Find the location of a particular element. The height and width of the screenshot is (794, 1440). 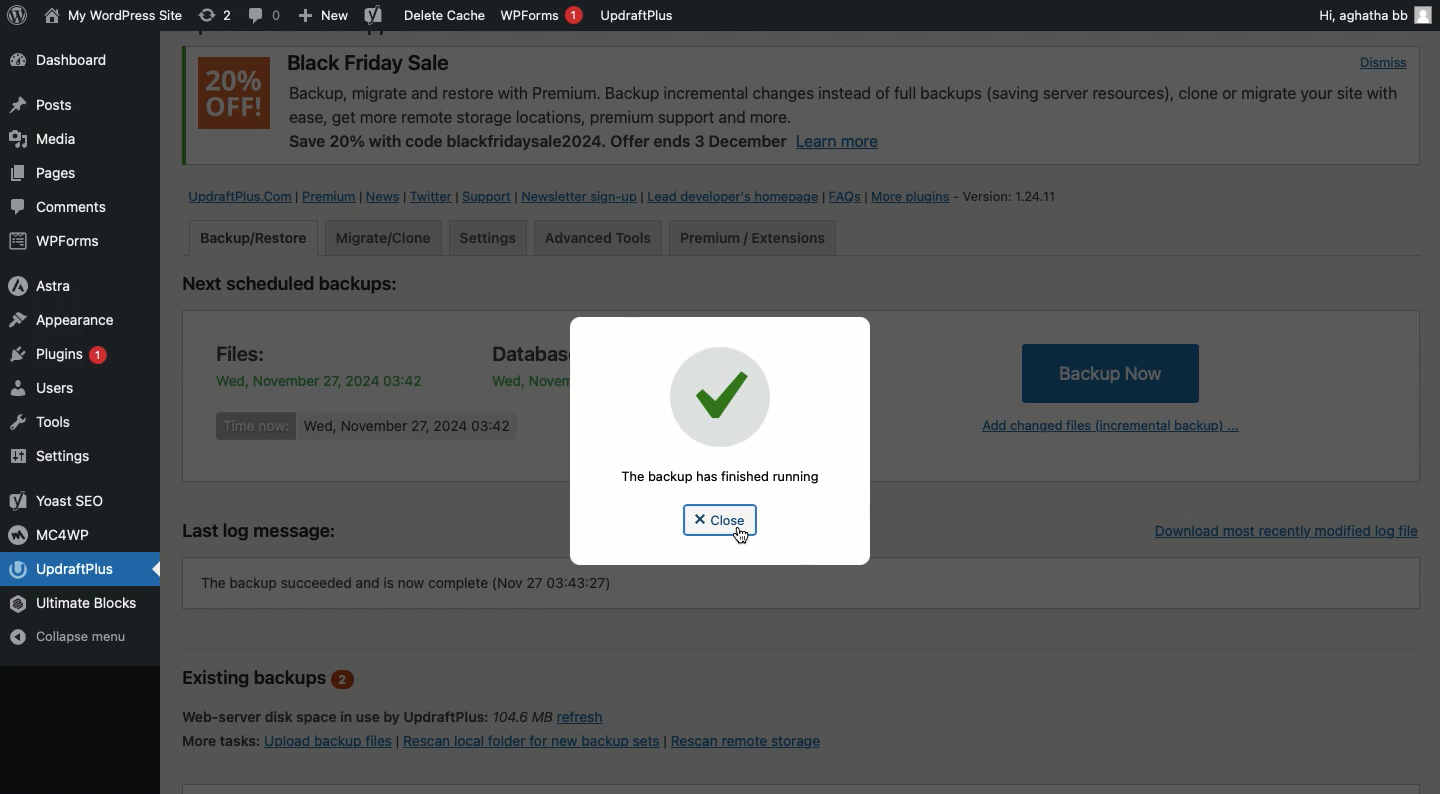

Yoast is located at coordinates (372, 17).